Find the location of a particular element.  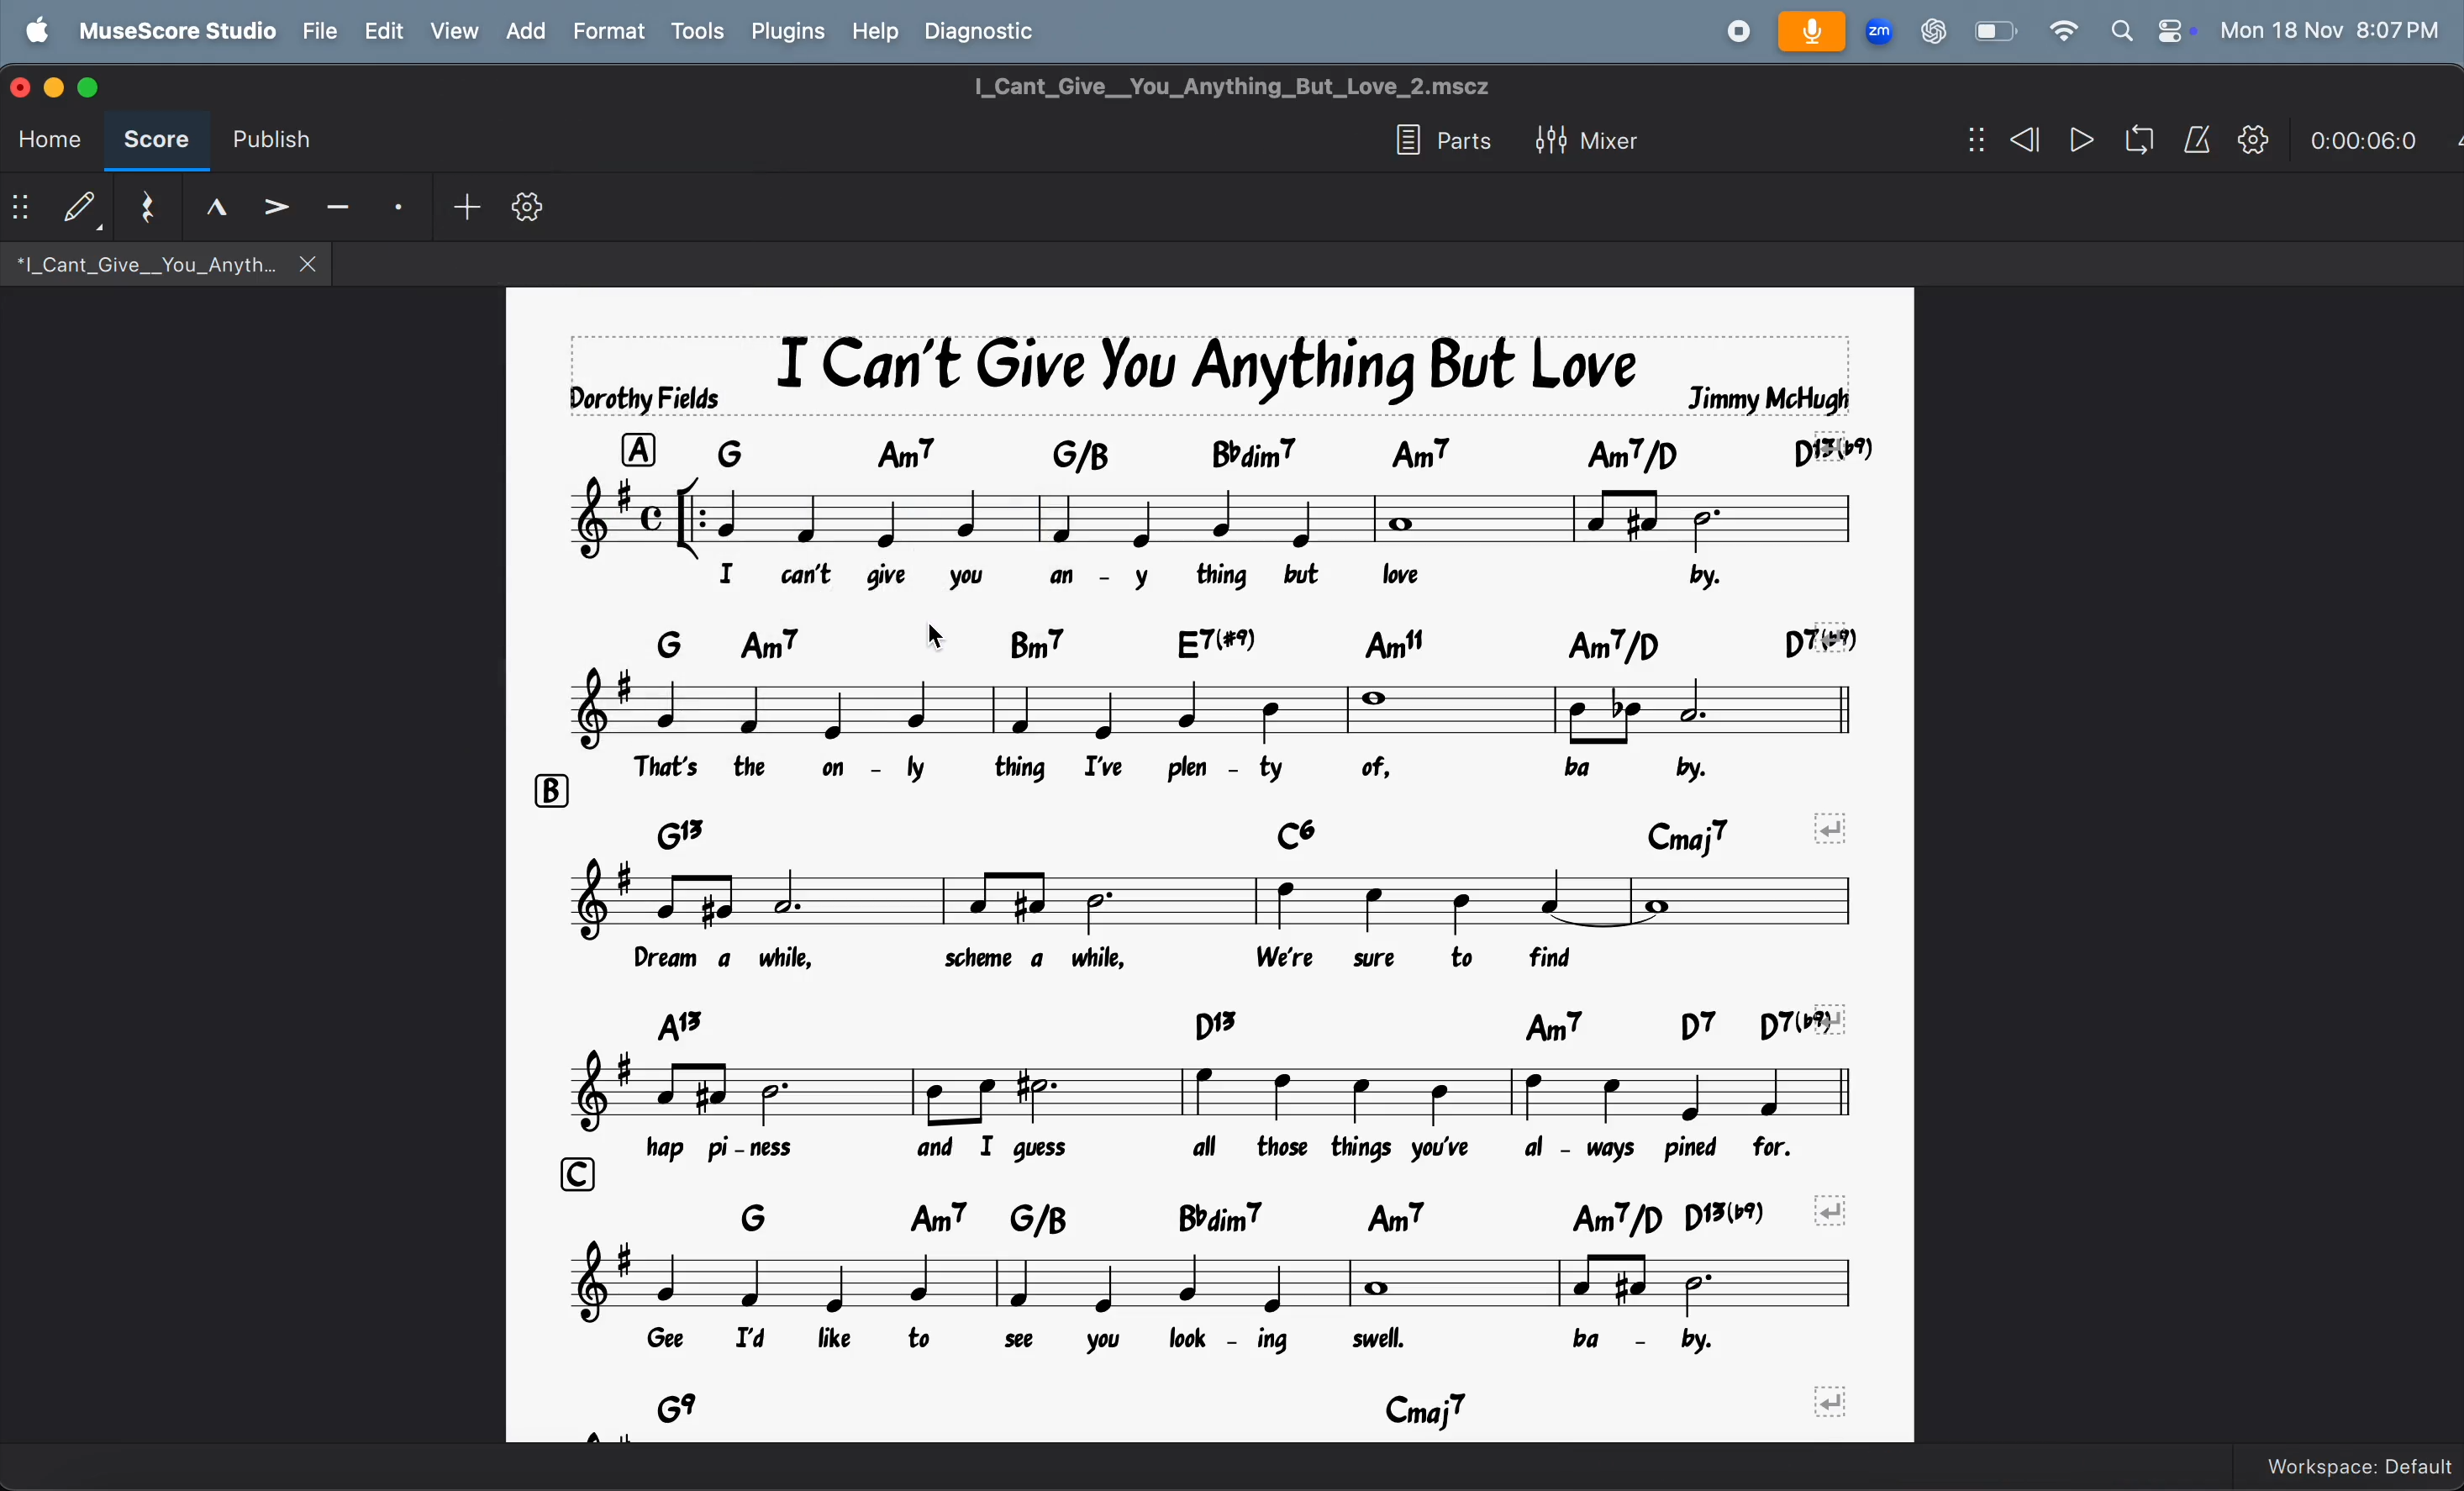

reset is located at coordinates (139, 207).